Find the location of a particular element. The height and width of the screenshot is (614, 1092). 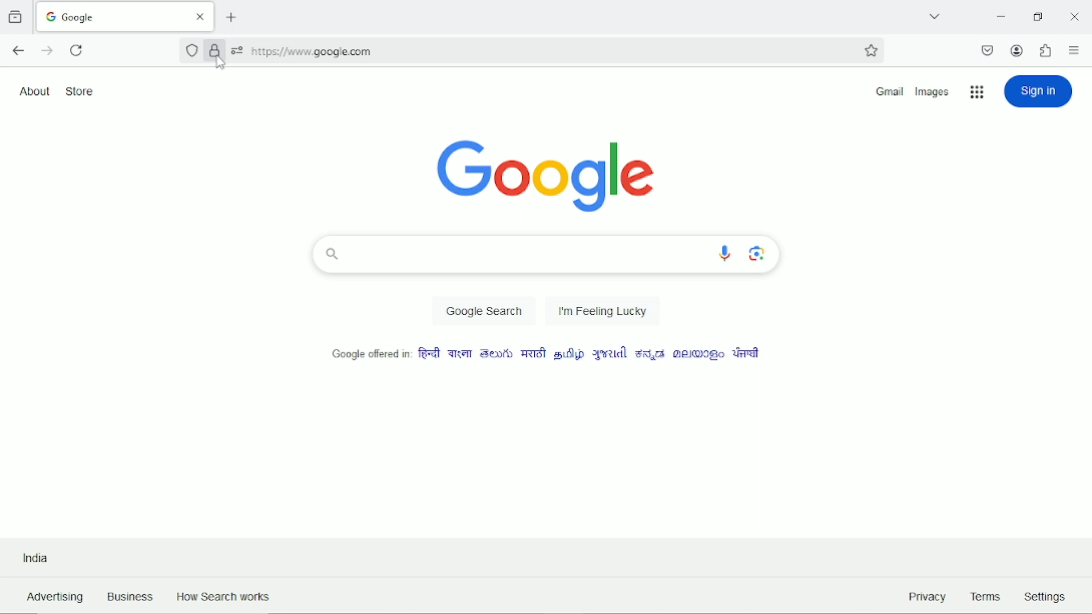

You have granted this website additional permissions is located at coordinates (237, 50).